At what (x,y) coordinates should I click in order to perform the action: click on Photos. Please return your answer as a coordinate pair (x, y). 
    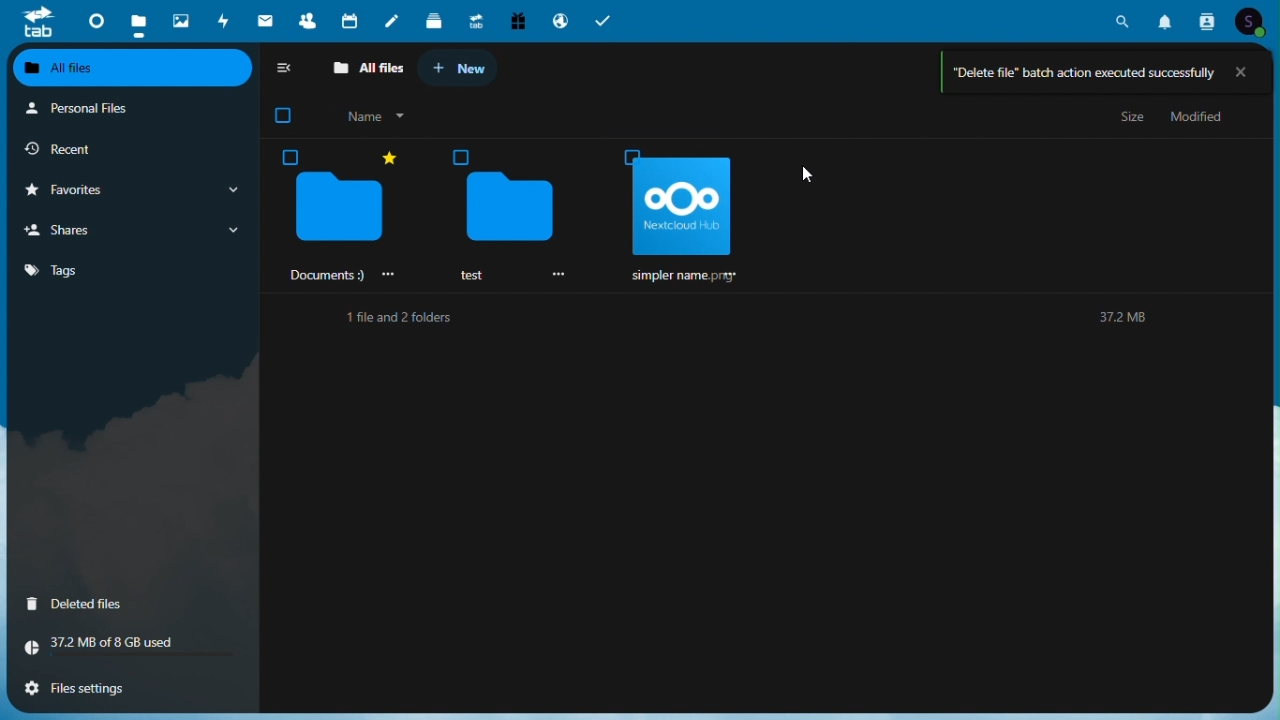
    Looking at the image, I should click on (183, 20).